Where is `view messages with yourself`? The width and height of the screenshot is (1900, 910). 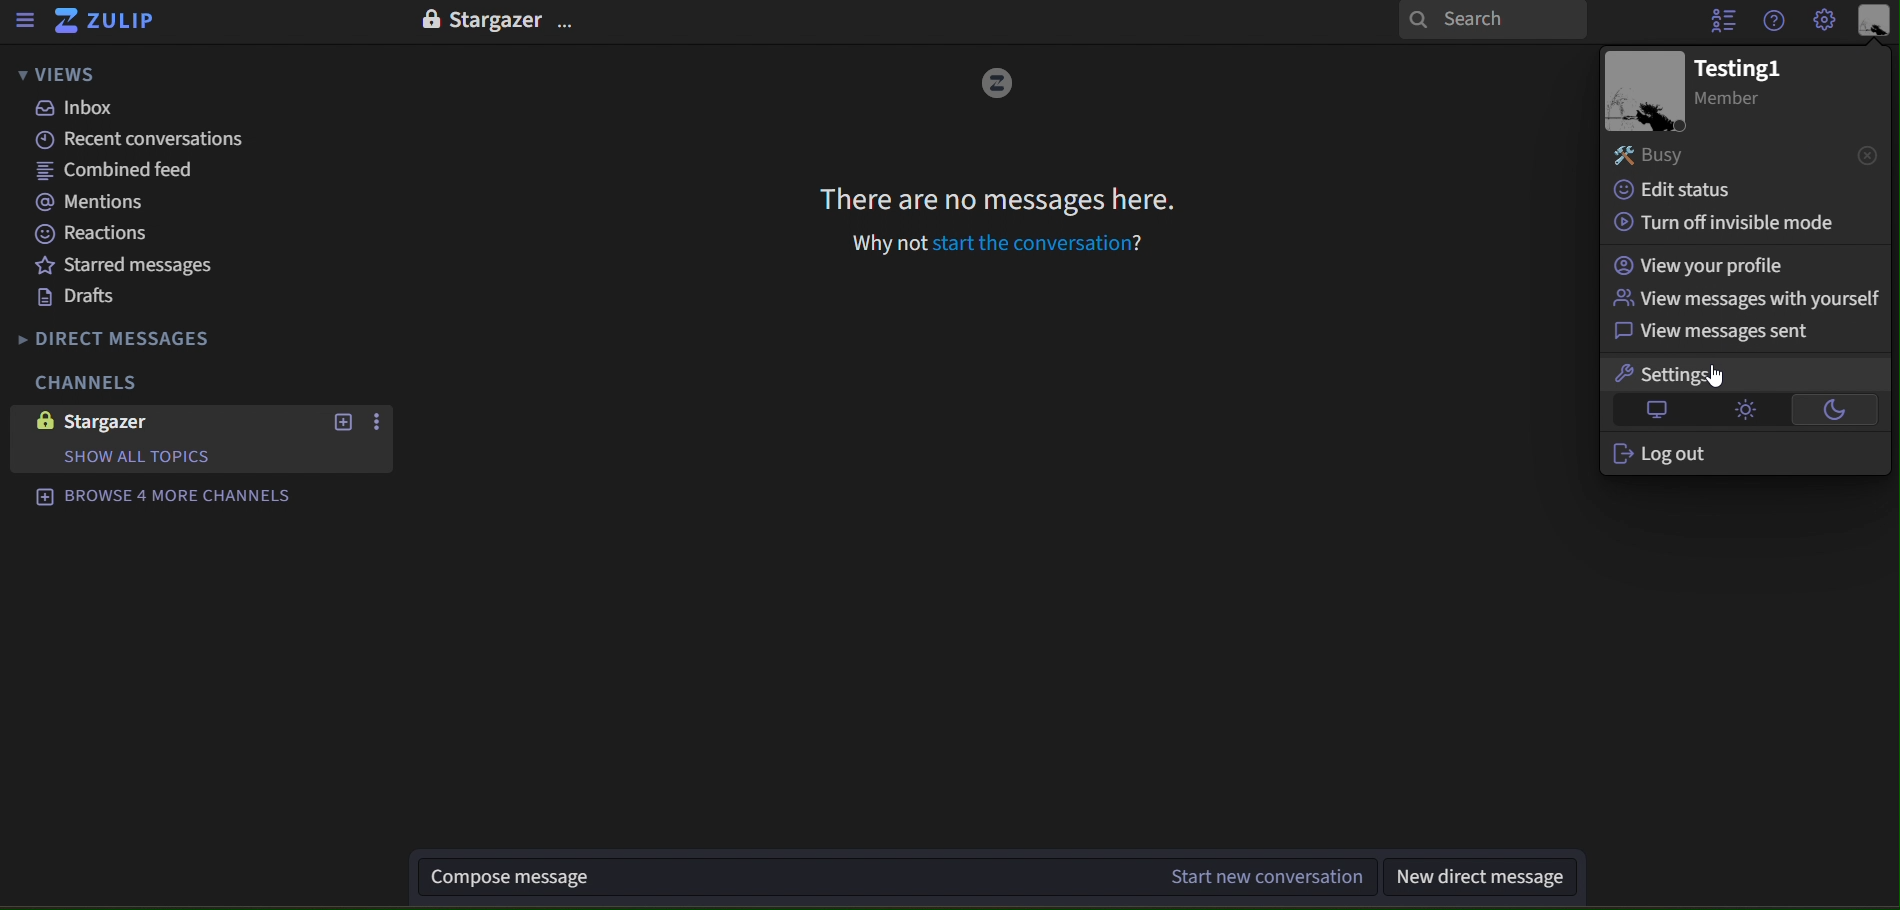
view messages with yourself is located at coordinates (1740, 299).